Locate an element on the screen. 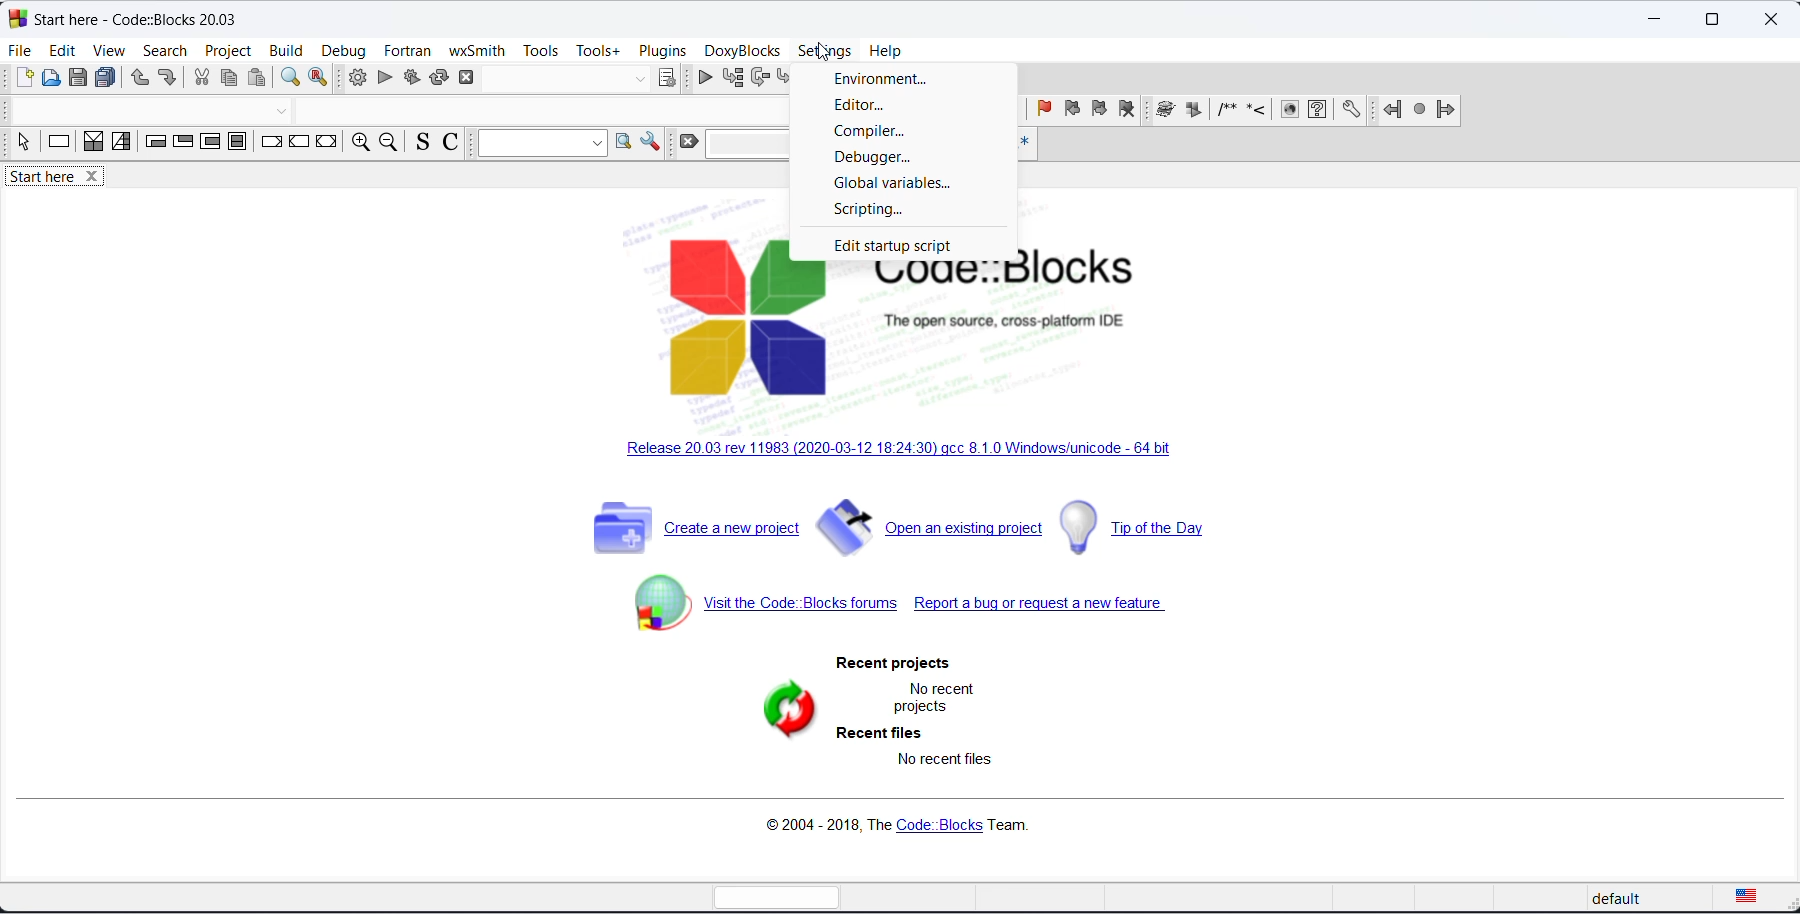 This screenshot has height=914, width=1800. block is located at coordinates (1165, 108).